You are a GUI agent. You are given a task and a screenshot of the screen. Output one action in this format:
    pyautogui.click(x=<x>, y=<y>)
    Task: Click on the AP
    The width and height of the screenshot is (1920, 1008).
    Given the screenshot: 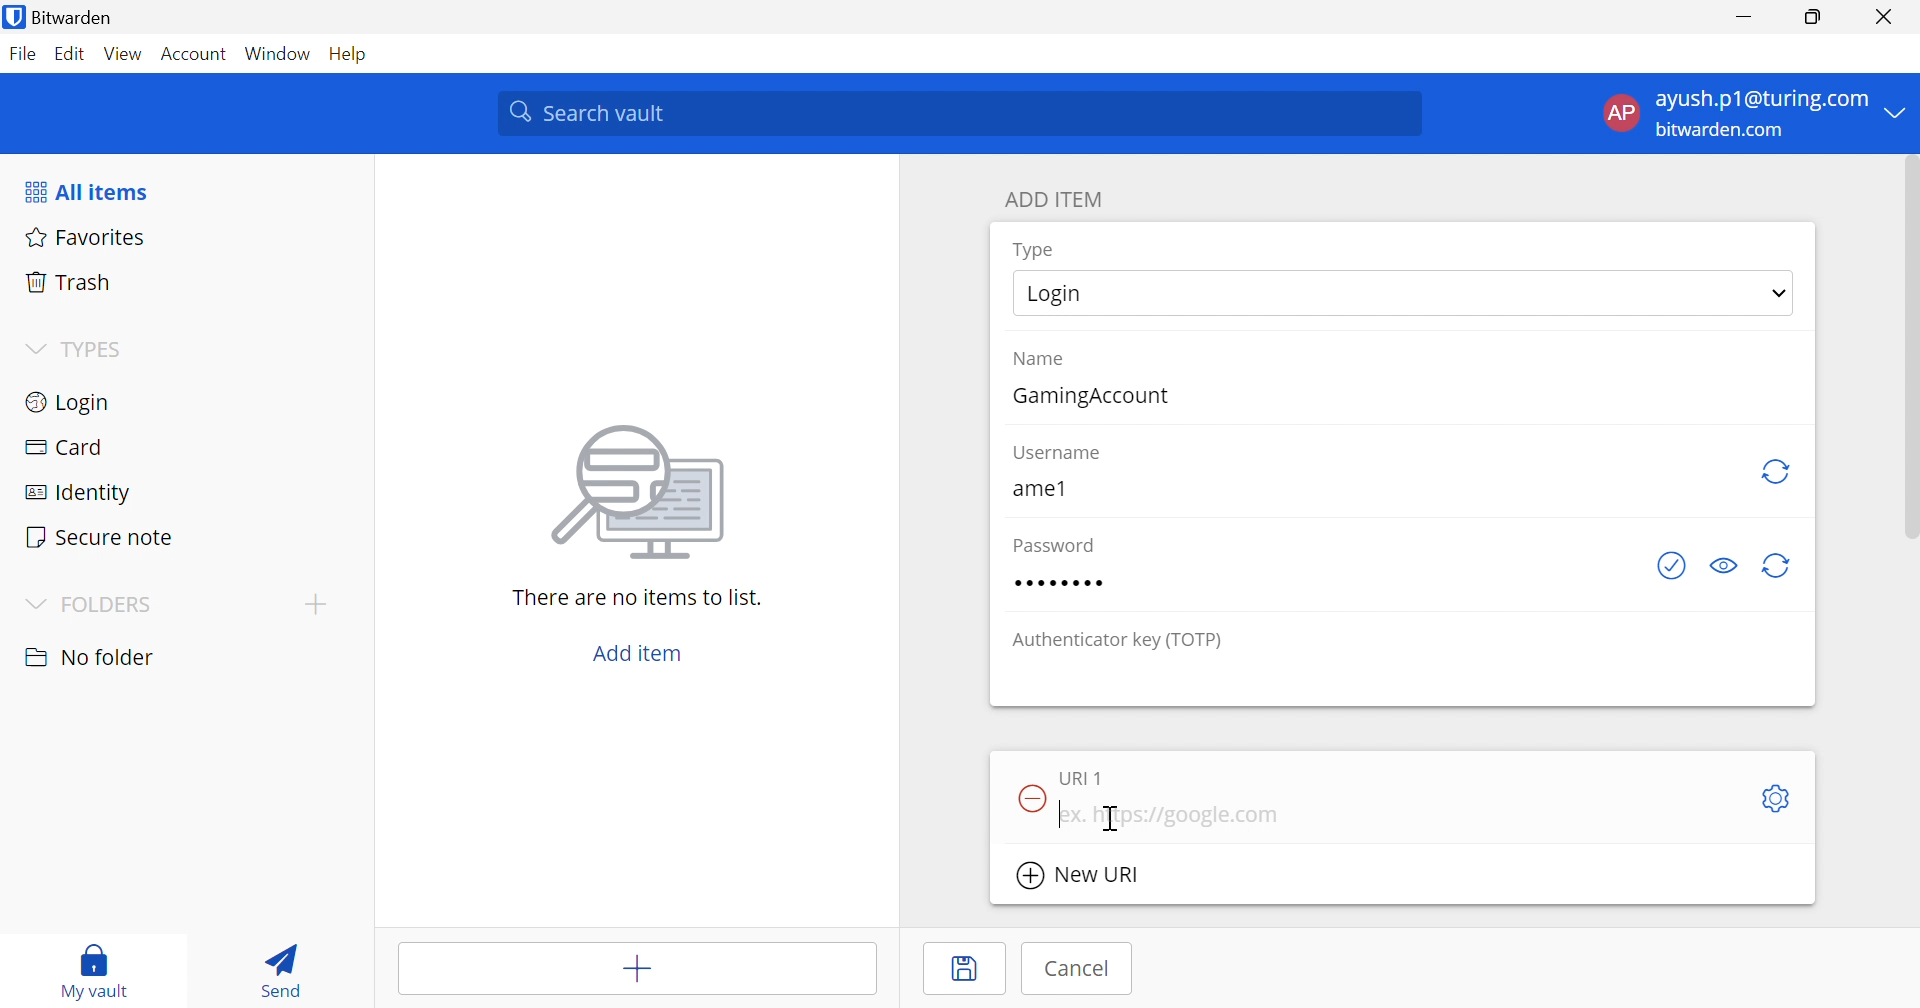 What is the action you would take?
    pyautogui.click(x=1622, y=112)
    